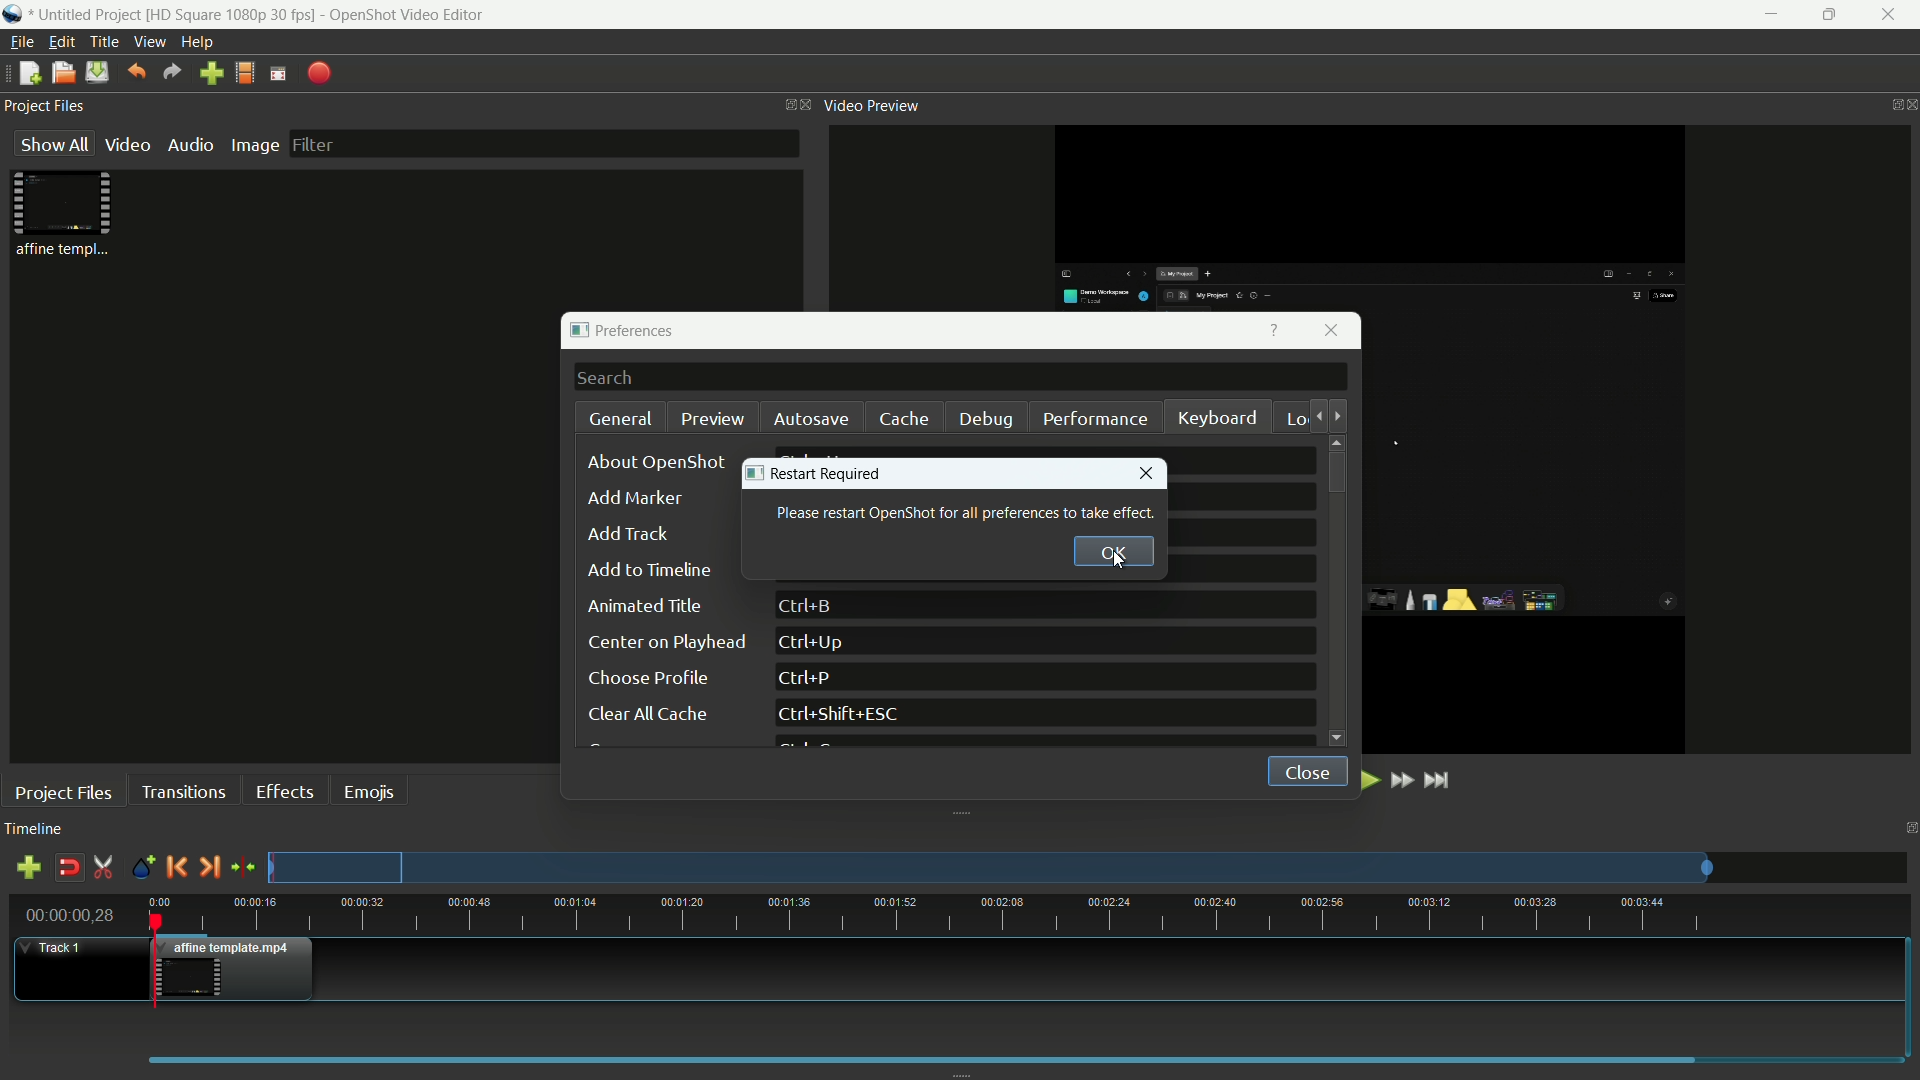 The width and height of the screenshot is (1920, 1080). I want to click on undo, so click(136, 71).